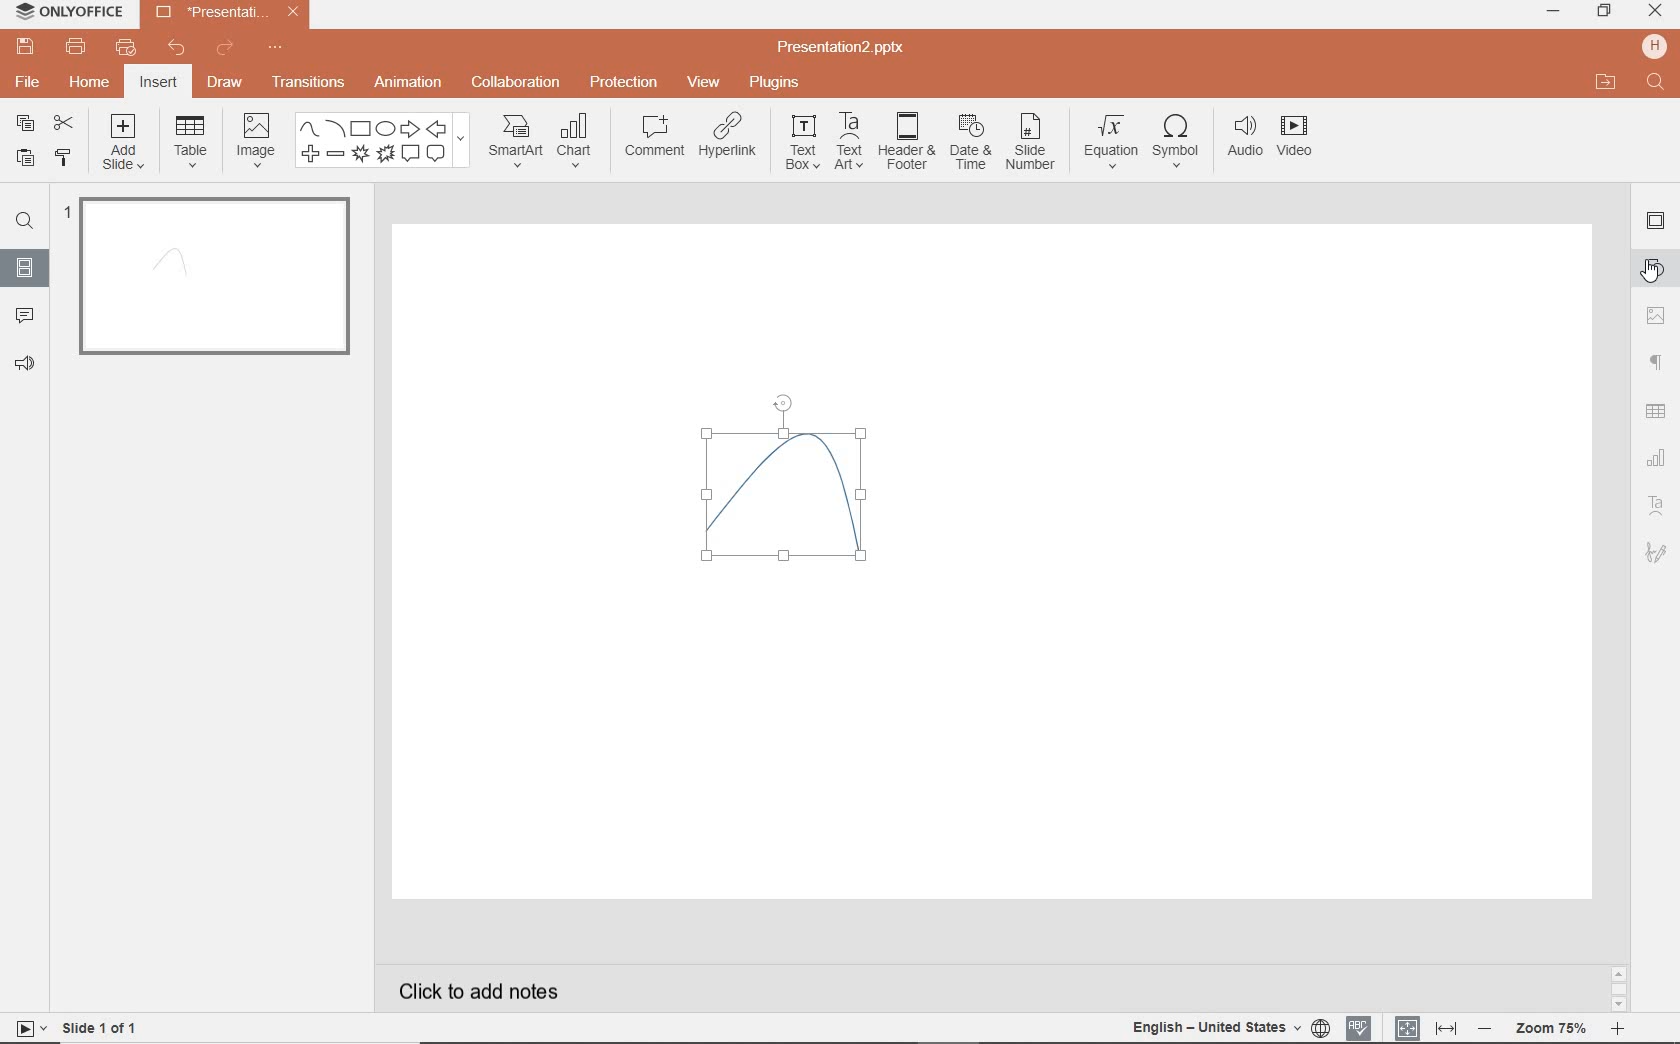 The width and height of the screenshot is (1680, 1044). What do you see at coordinates (1176, 141) in the screenshot?
I see `SYMBOL` at bounding box center [1176, 141].